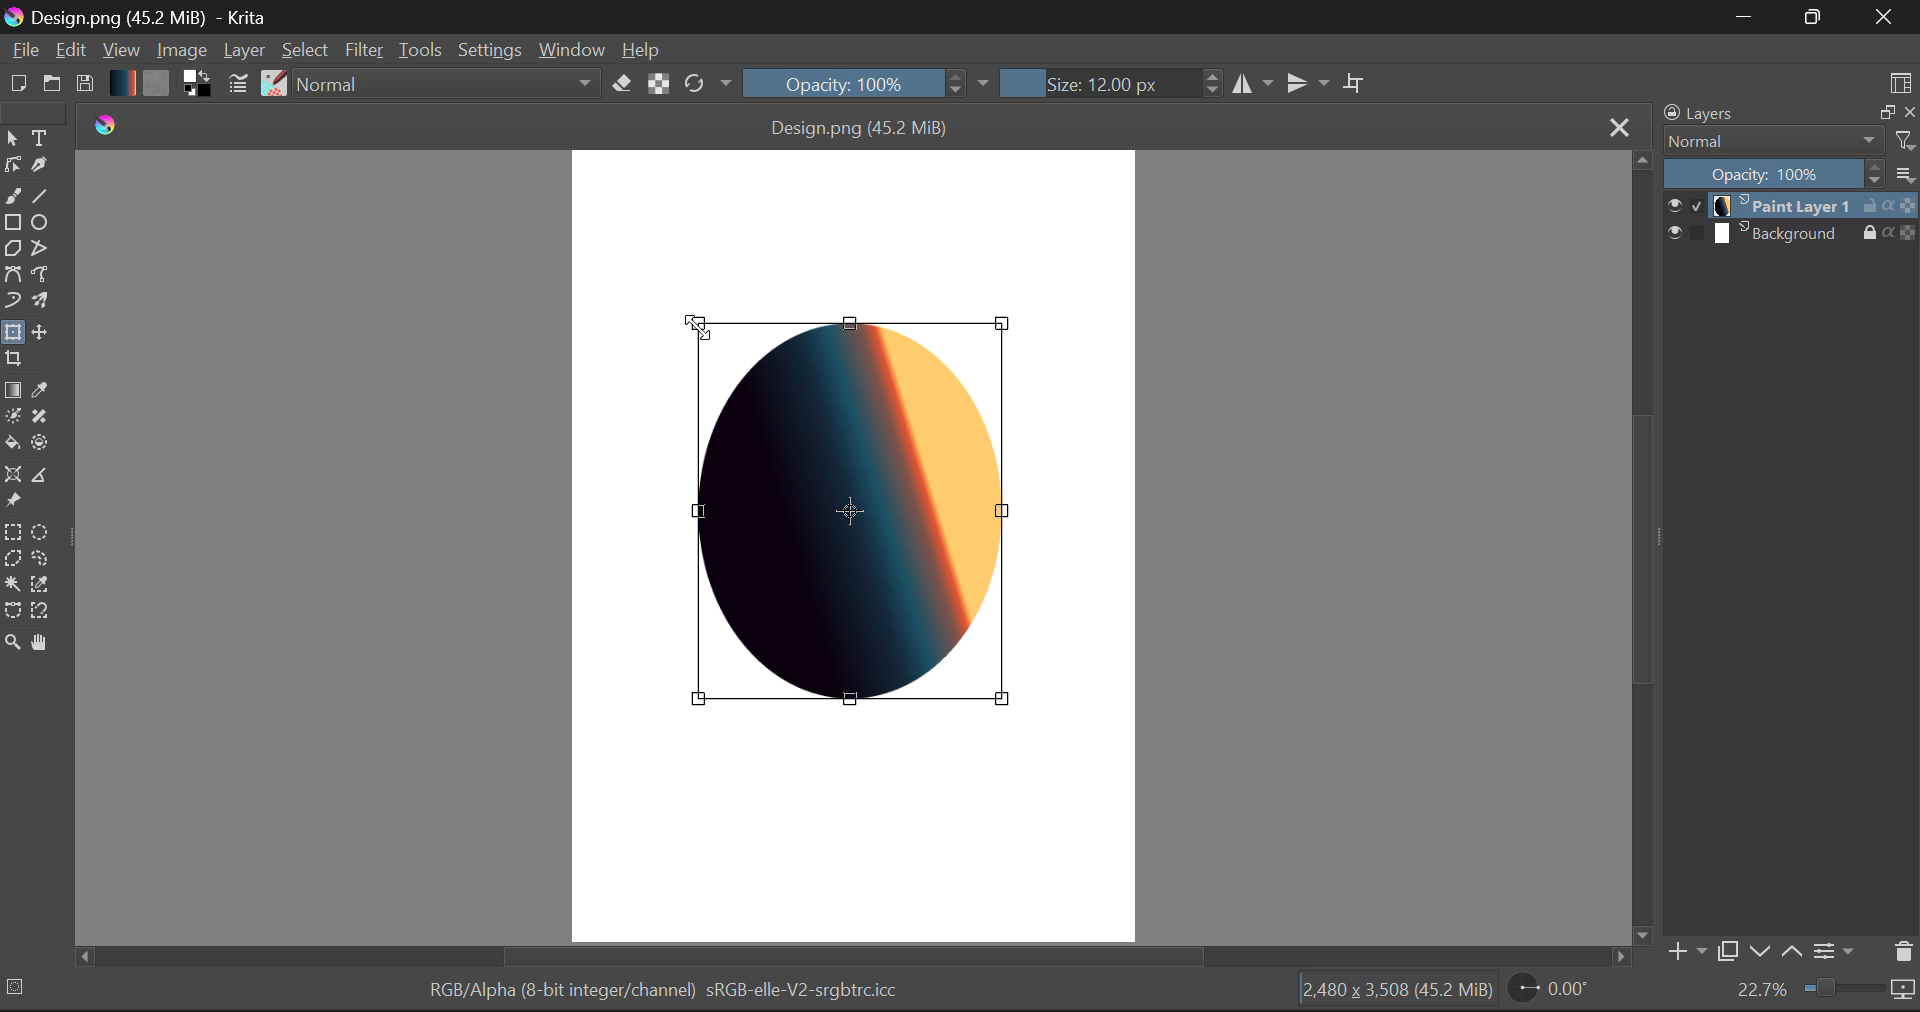 Image resolution: width=1920 pixels, height=1012 pixels. I want to click on File, so click(22, 50).